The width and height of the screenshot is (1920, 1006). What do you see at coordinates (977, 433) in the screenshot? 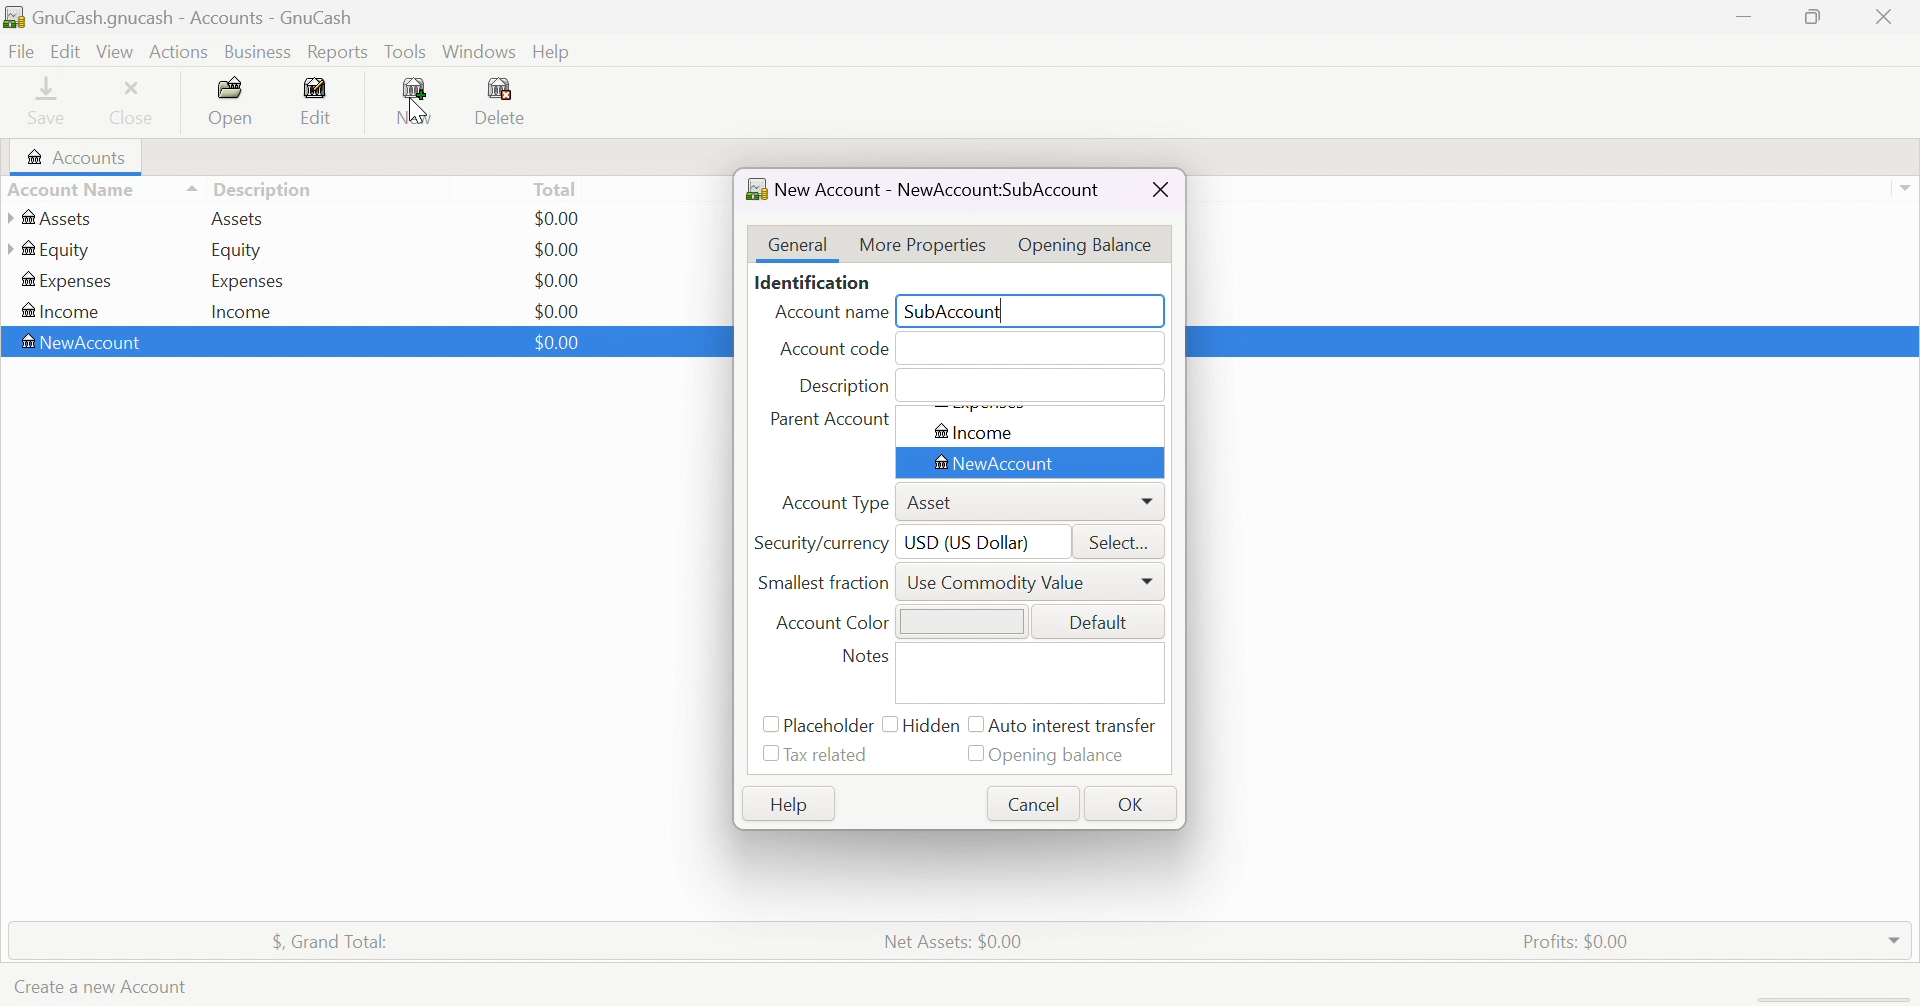
I see `Income` at bounding box center [977, 433].